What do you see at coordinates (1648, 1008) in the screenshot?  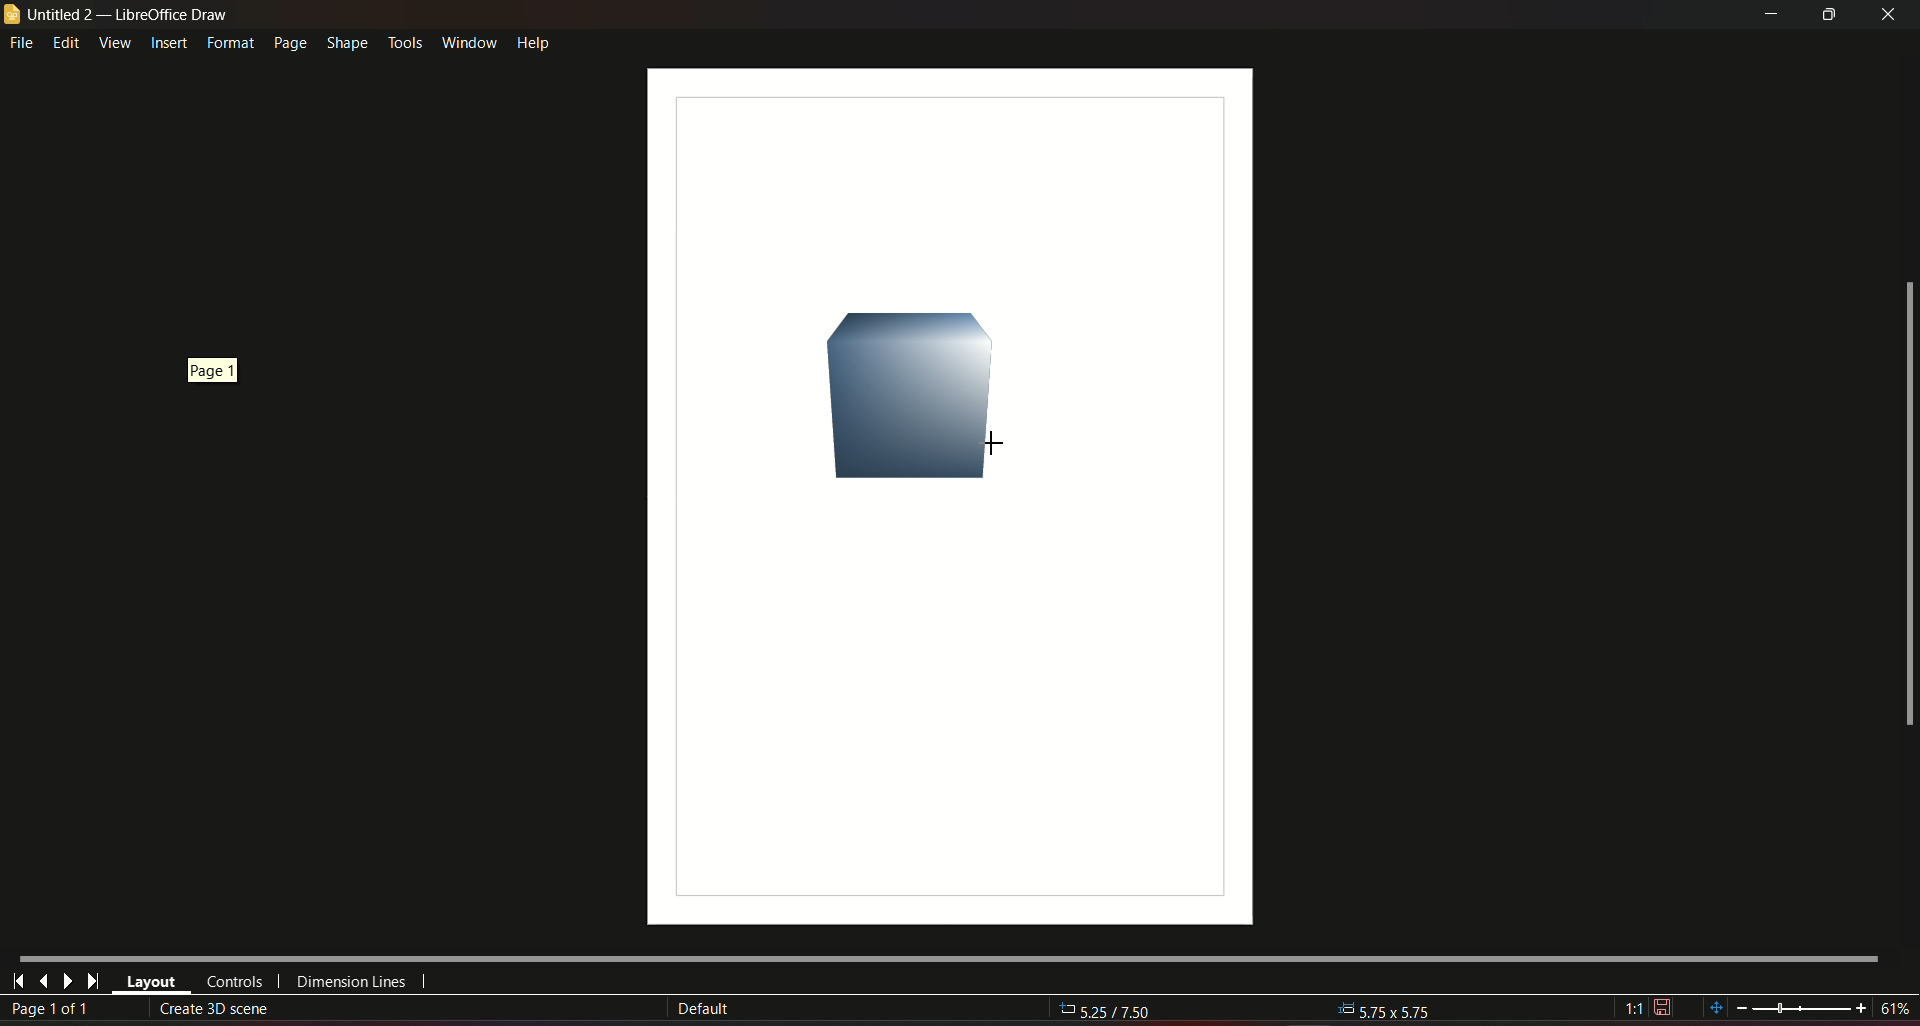 I see `1:1` at bounding box center [1648, 1008].